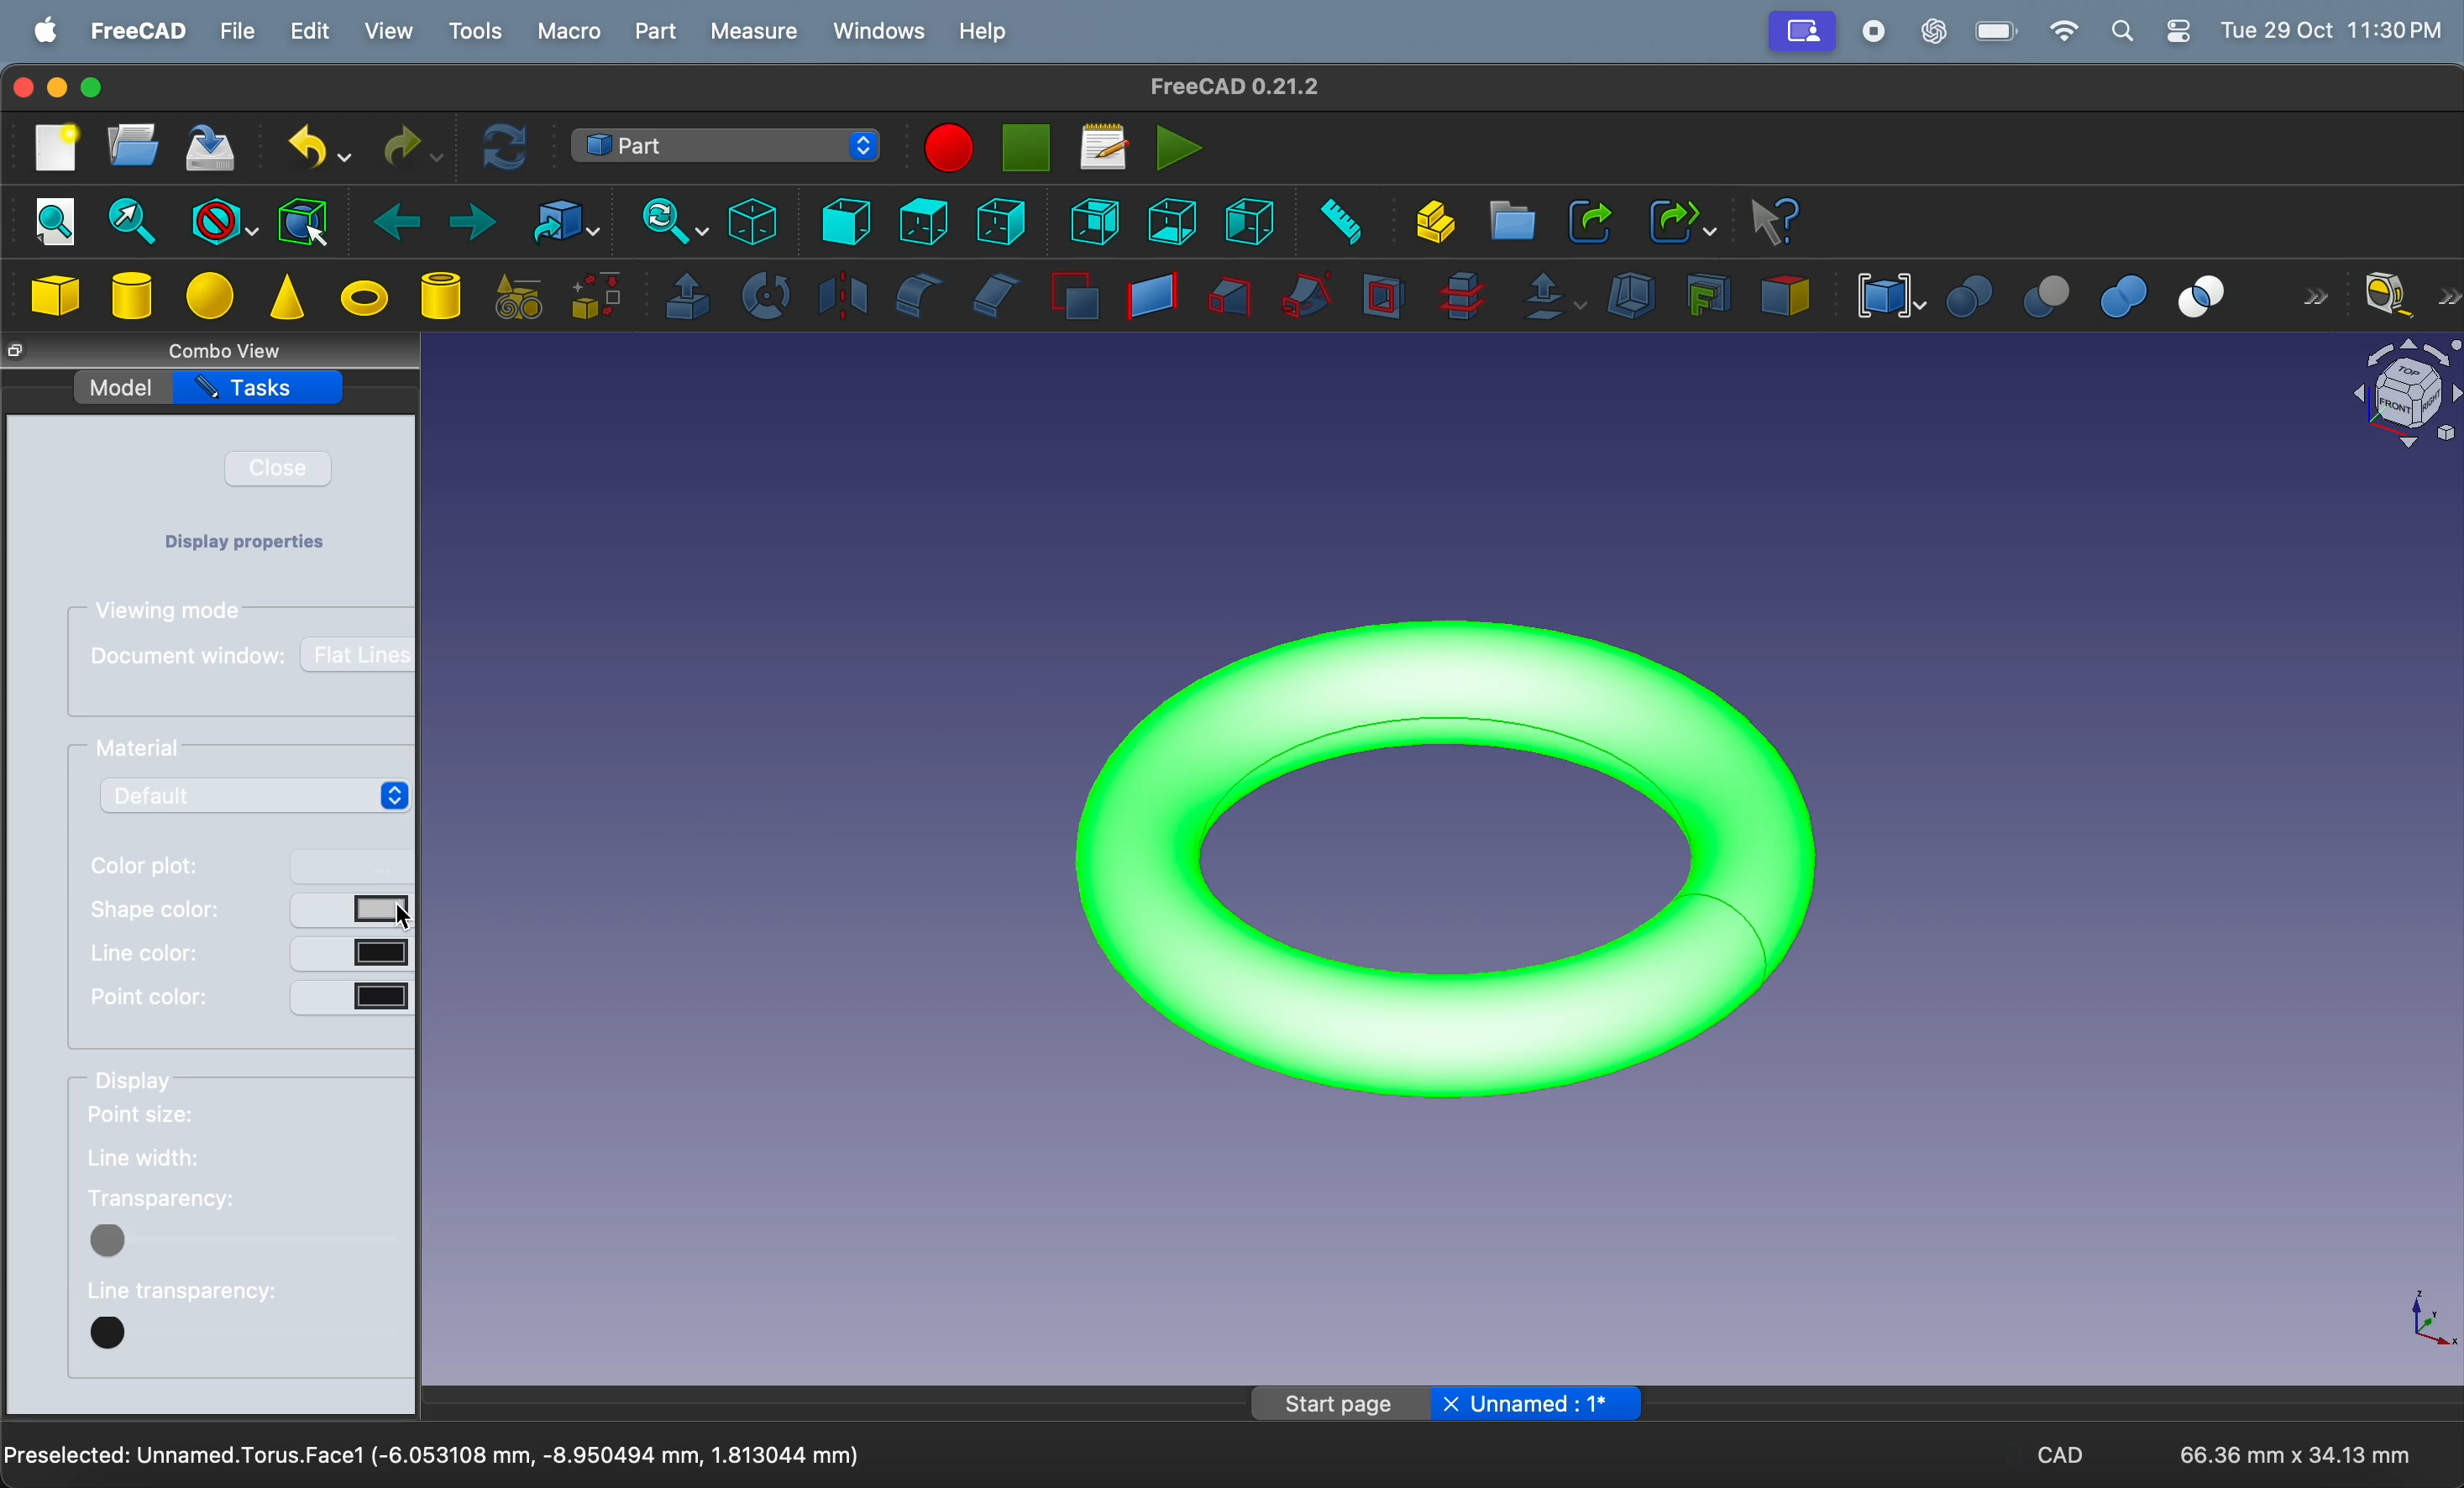 Image resolution: width=2464 pixels, height=1488 pixels. What do you see at coordinates (555, 221) in the screenshot?
I see `go to link objects` at bounding box center [555, 221].